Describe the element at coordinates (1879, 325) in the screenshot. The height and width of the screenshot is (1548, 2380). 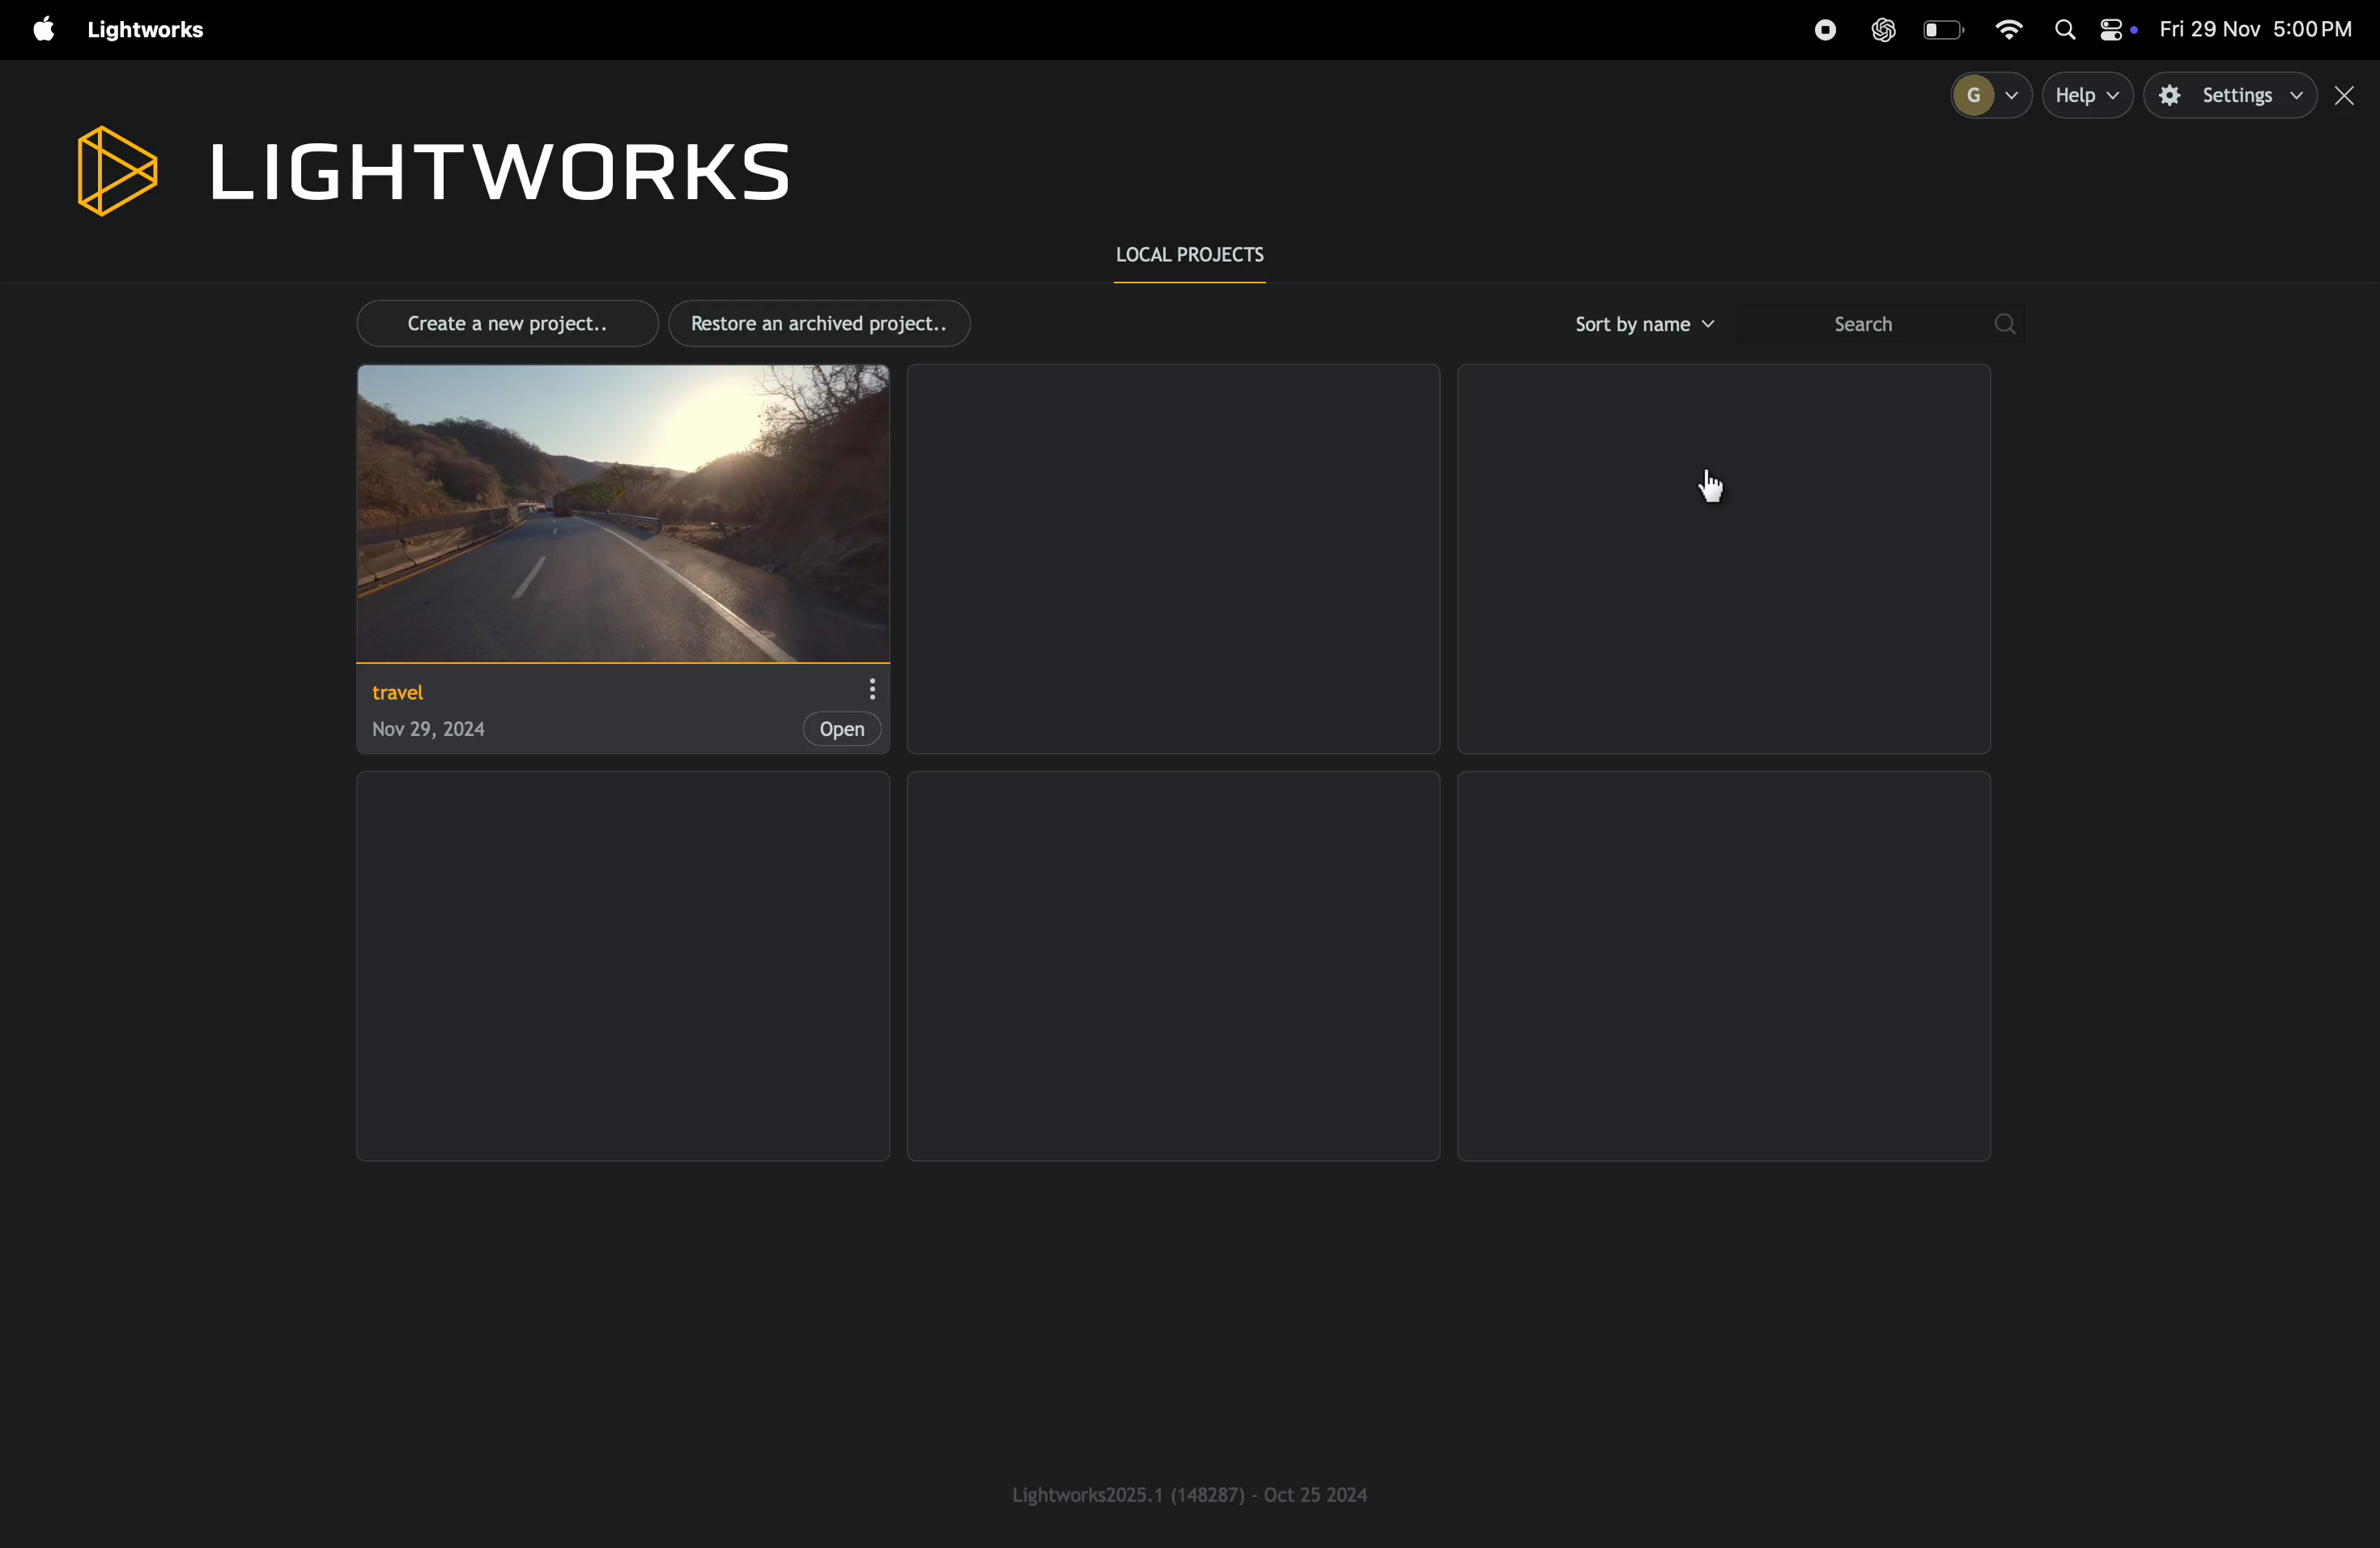
I see `search` at that location.